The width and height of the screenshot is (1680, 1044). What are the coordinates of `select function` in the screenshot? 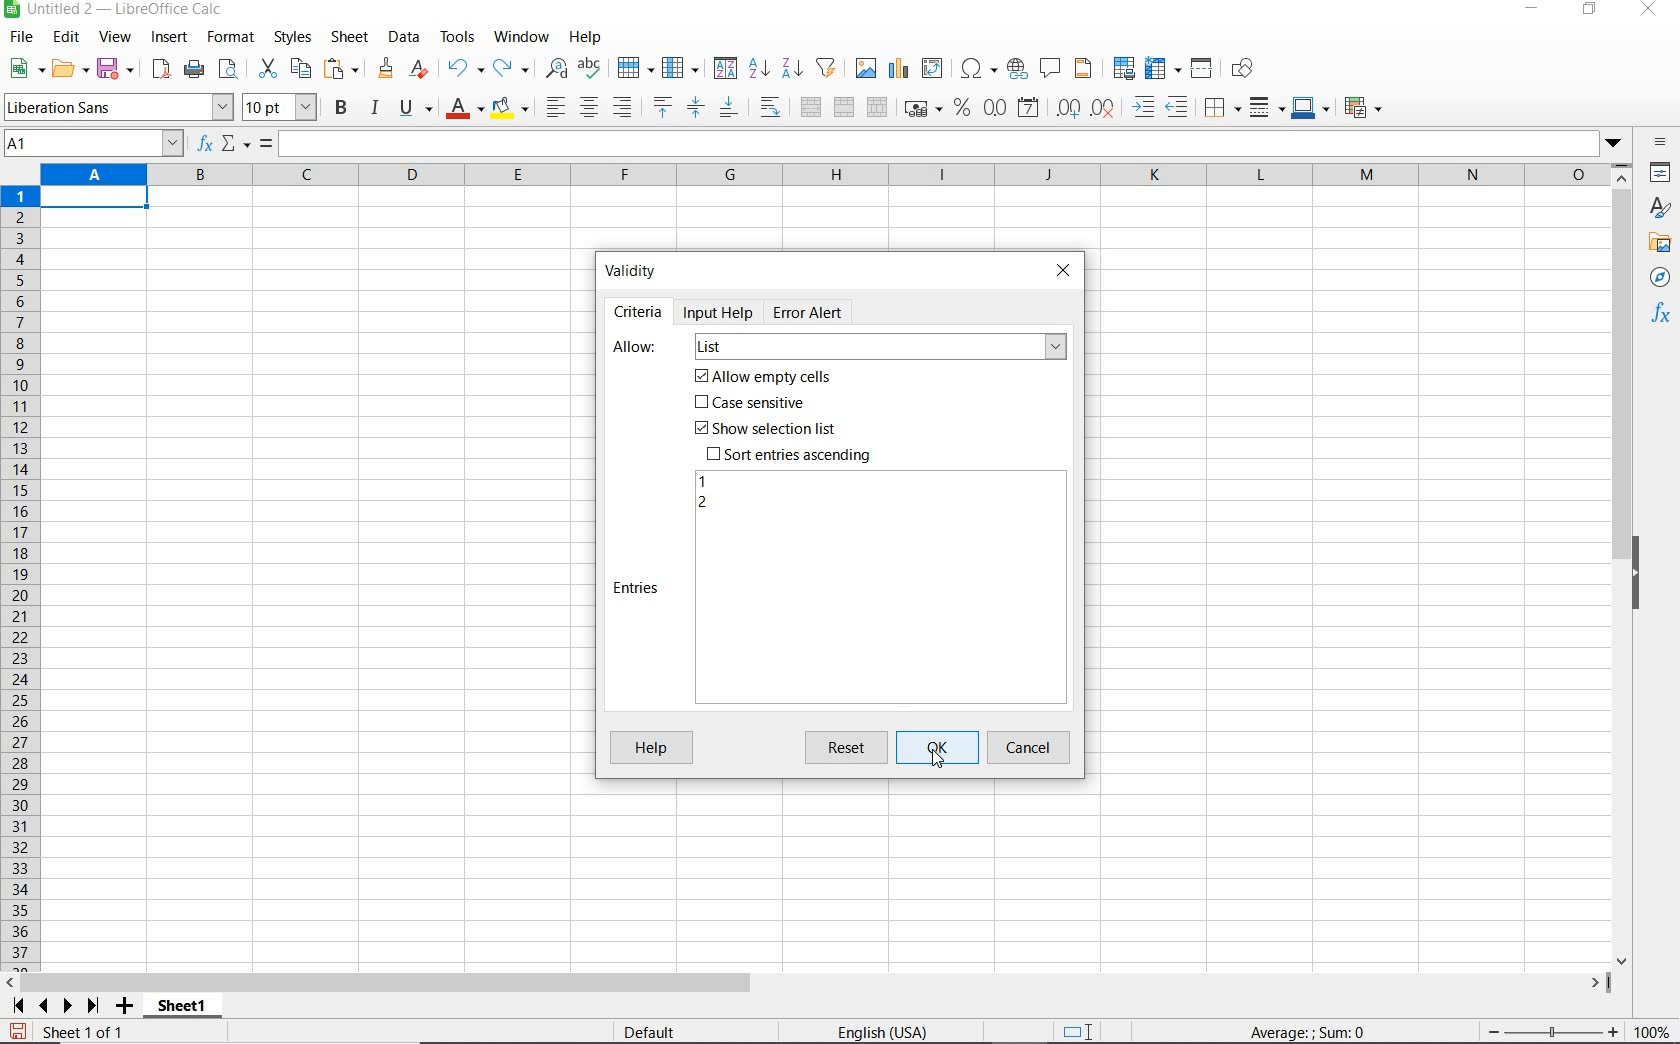 It's located at (236, 145).